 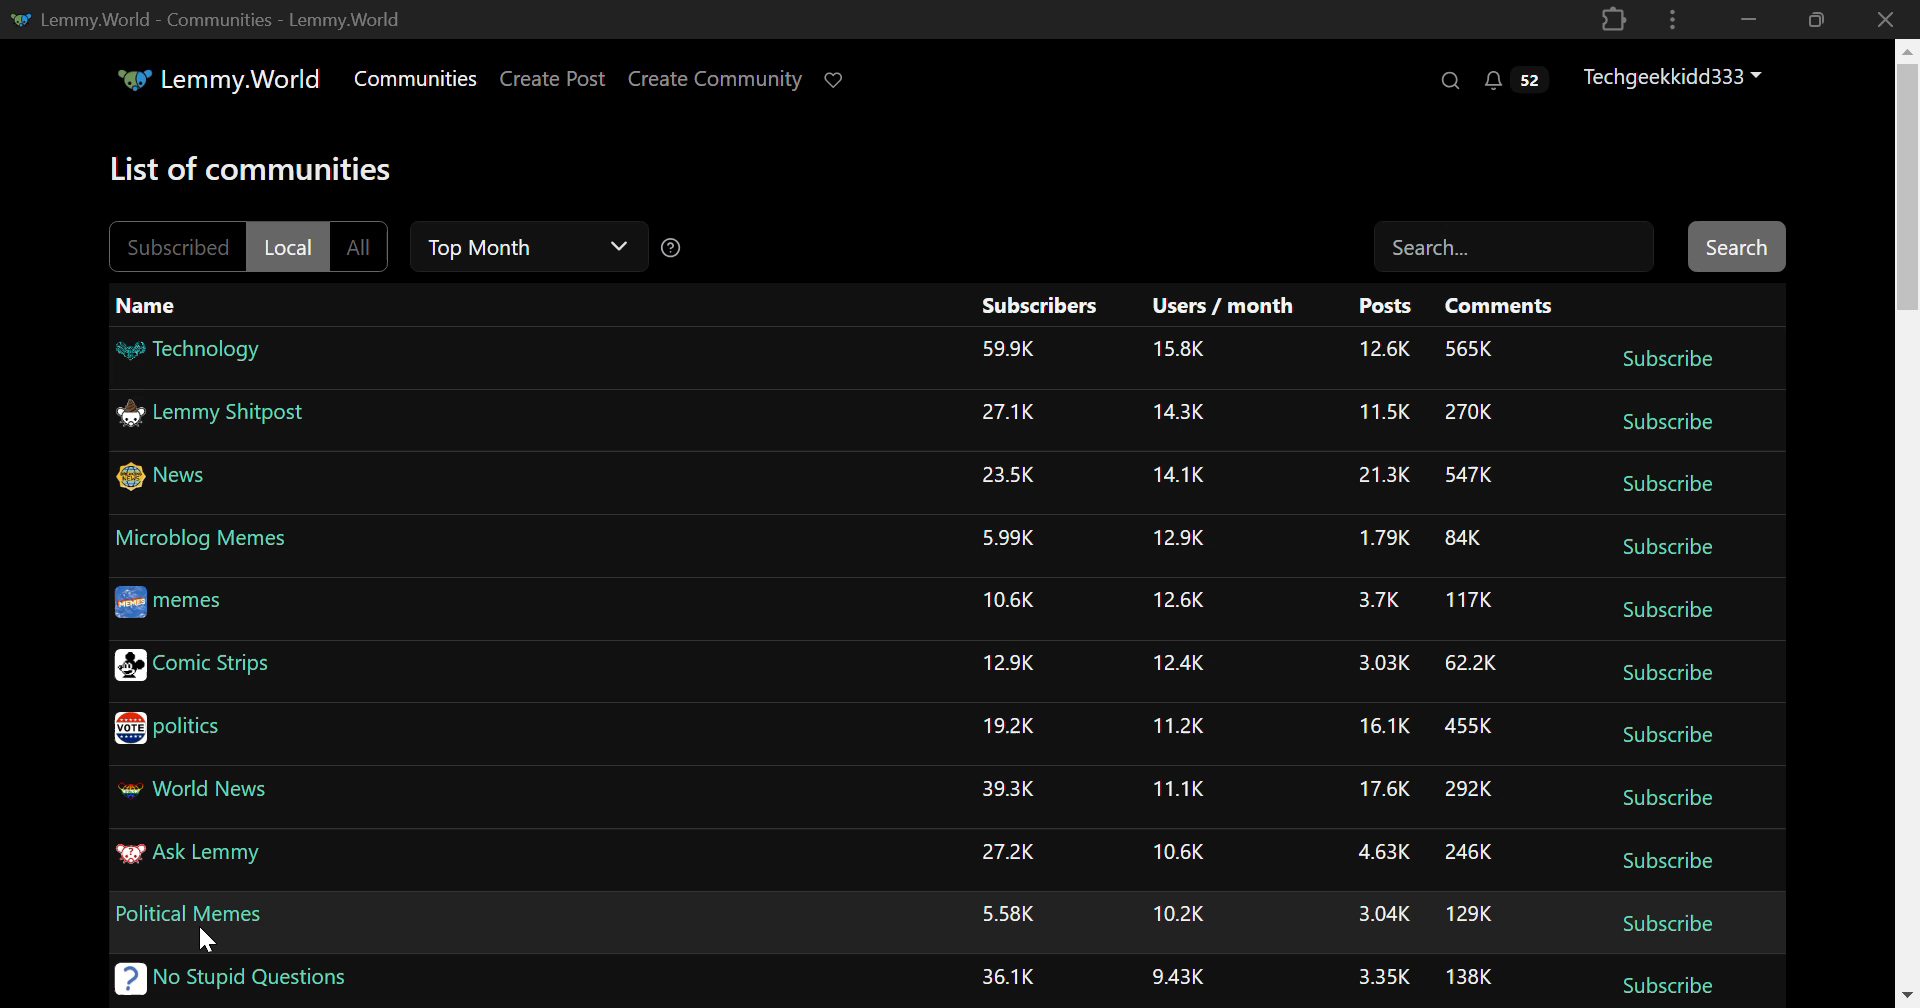 What do you see at coordinates (1470, 351) in the screenshot?
I see `Amount` at bounding box center [1470, 351].